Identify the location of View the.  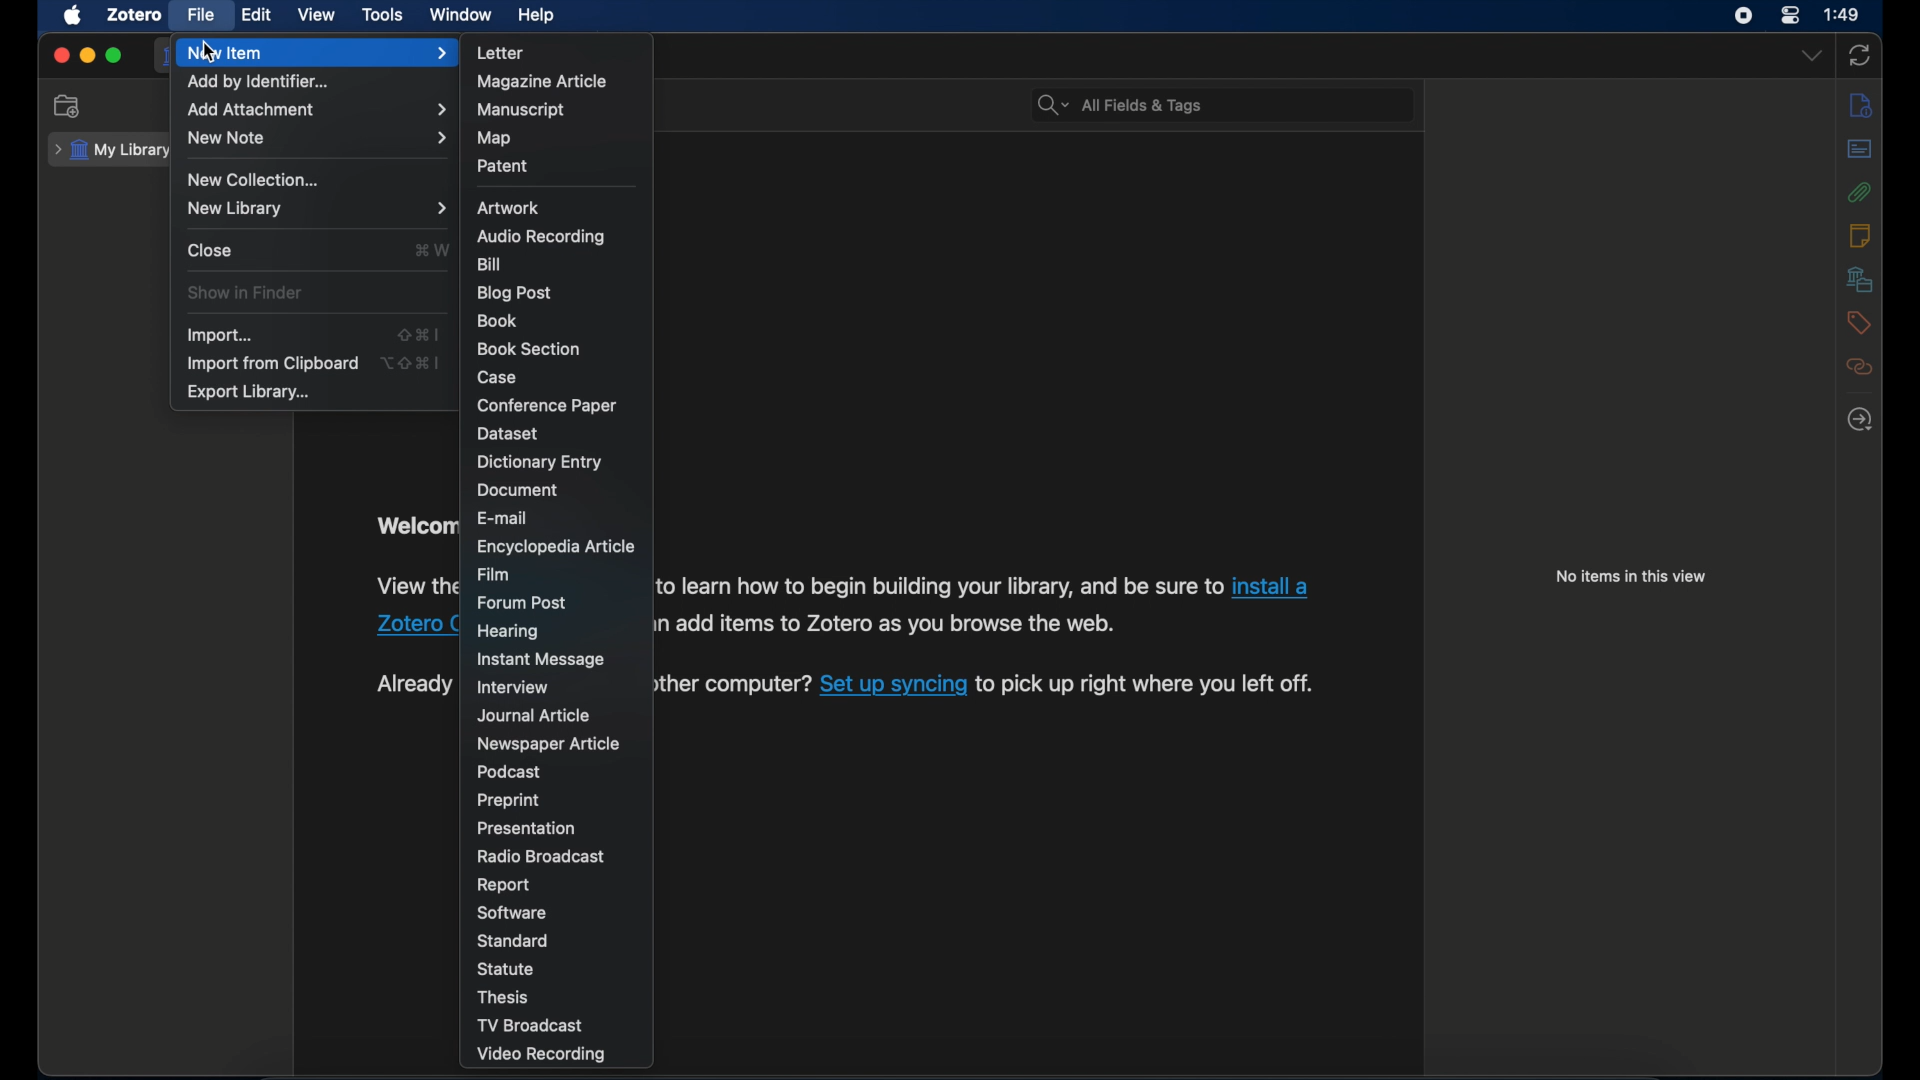
(413, 585).